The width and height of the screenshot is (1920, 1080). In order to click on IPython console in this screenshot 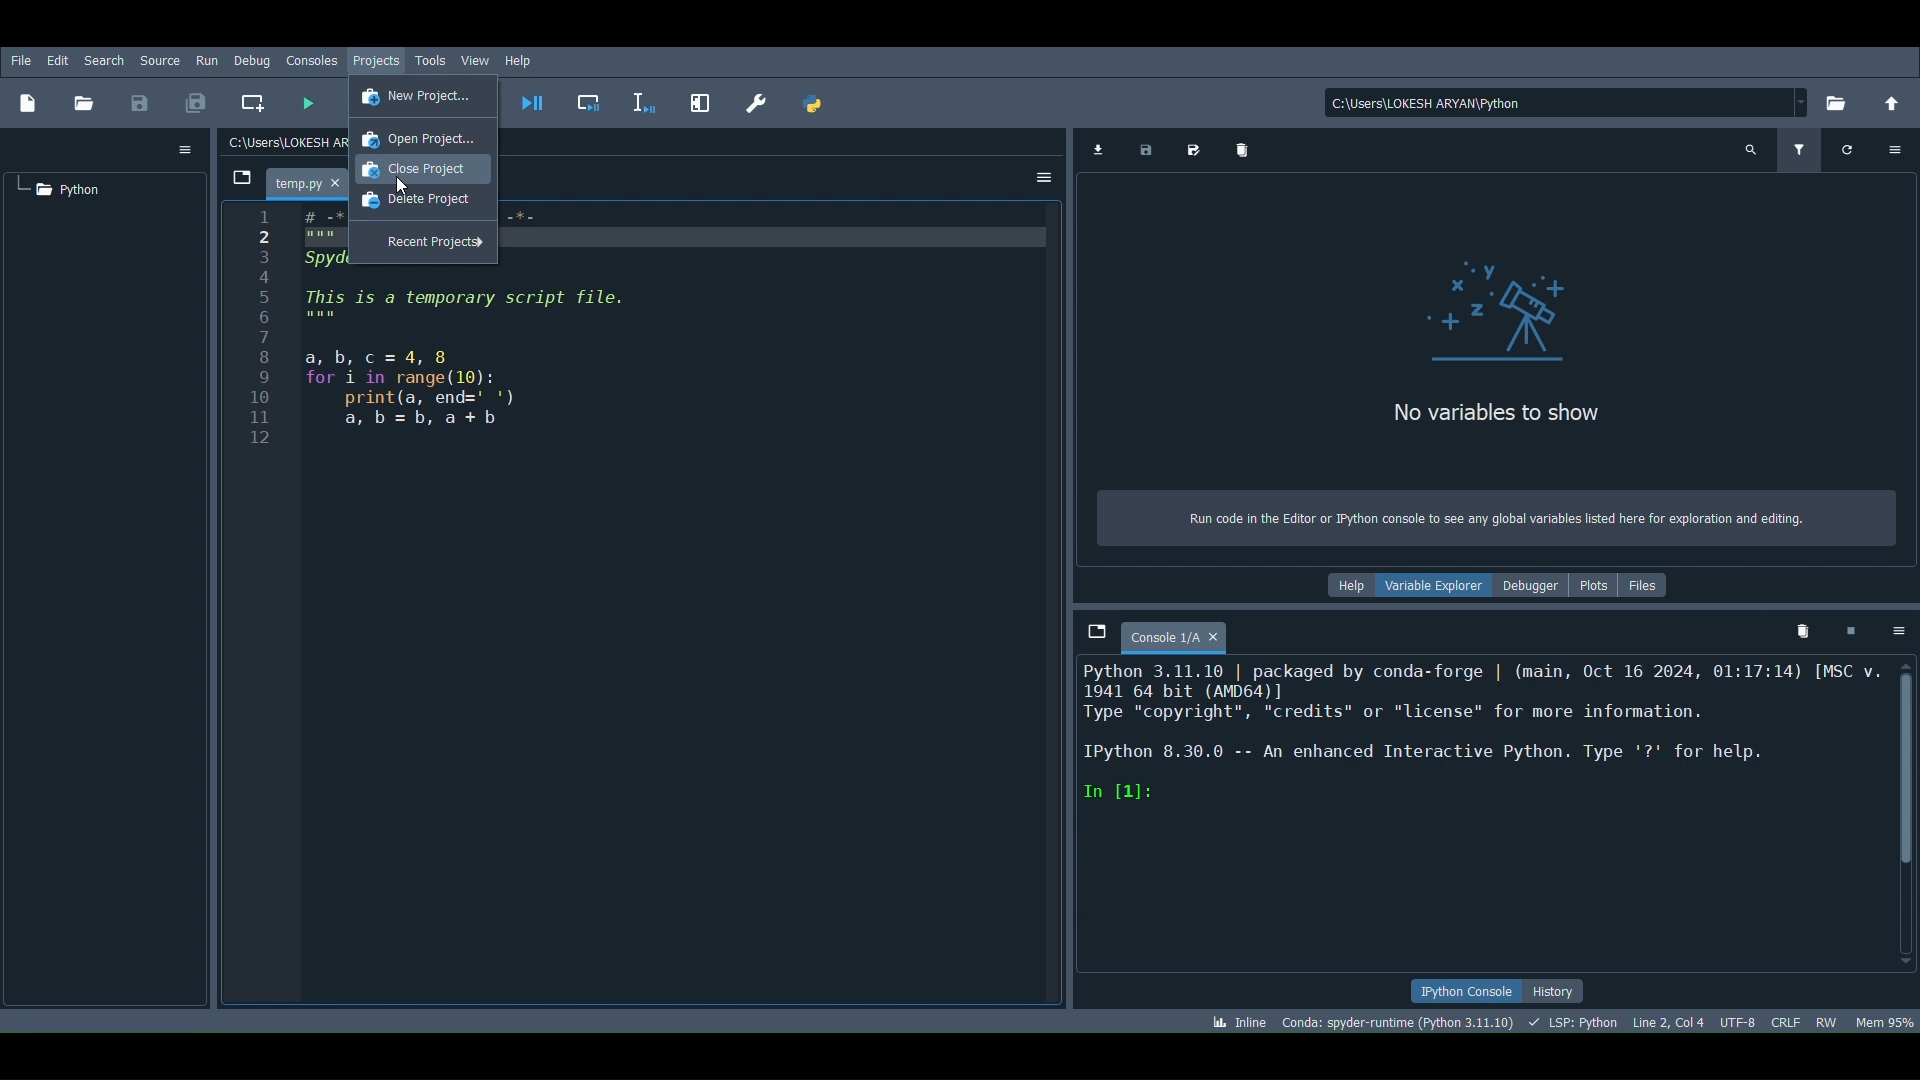, I will do `click(1461, 989)`.